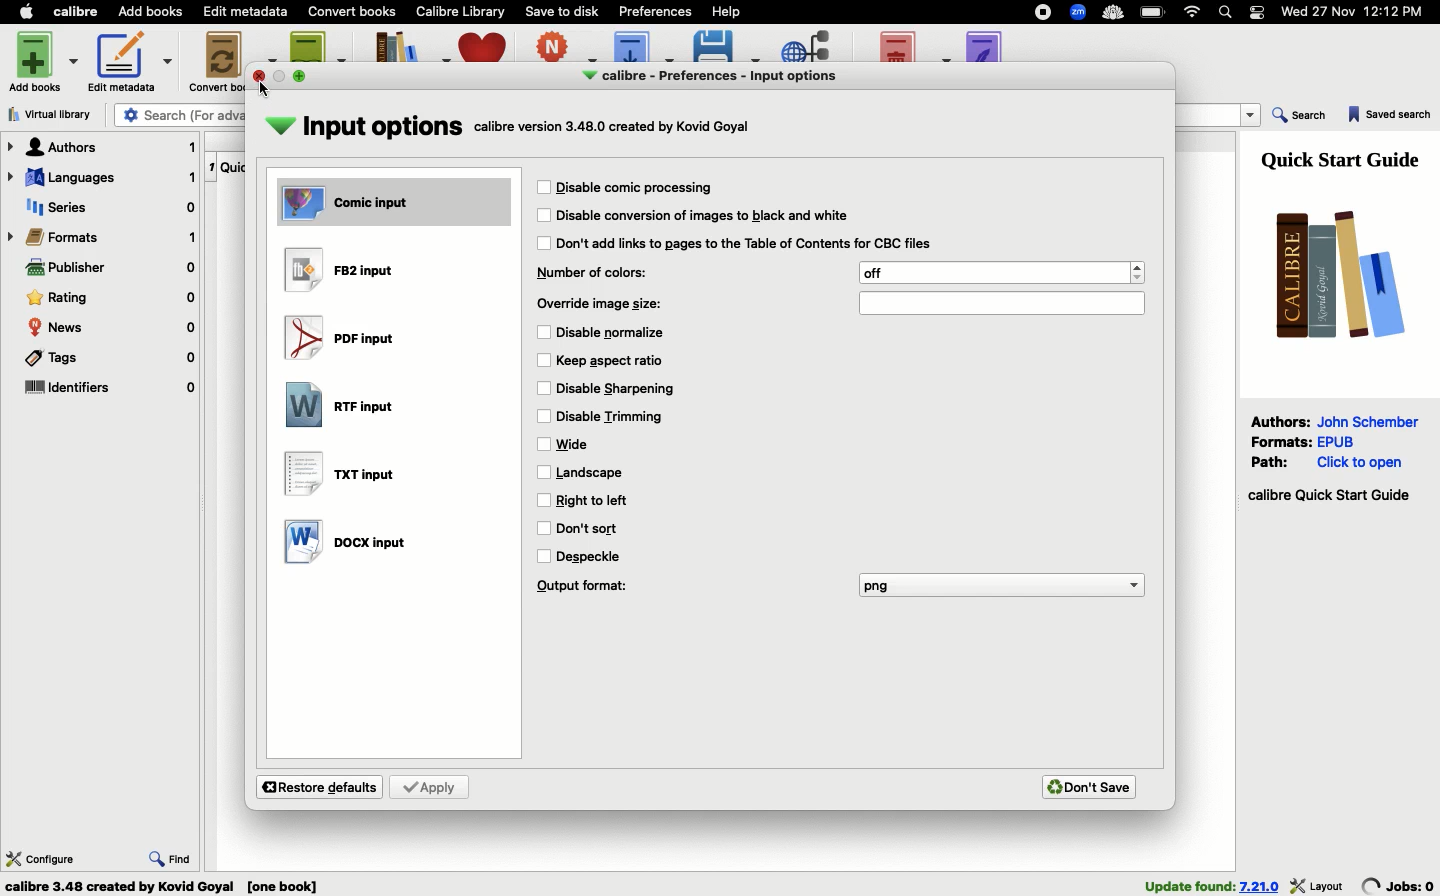 Image resolution: width=1440 pixels, height=896 pixels. Describe the element at coordinates (56, 114) in the screenshot. I see `Virtual library` at that location.